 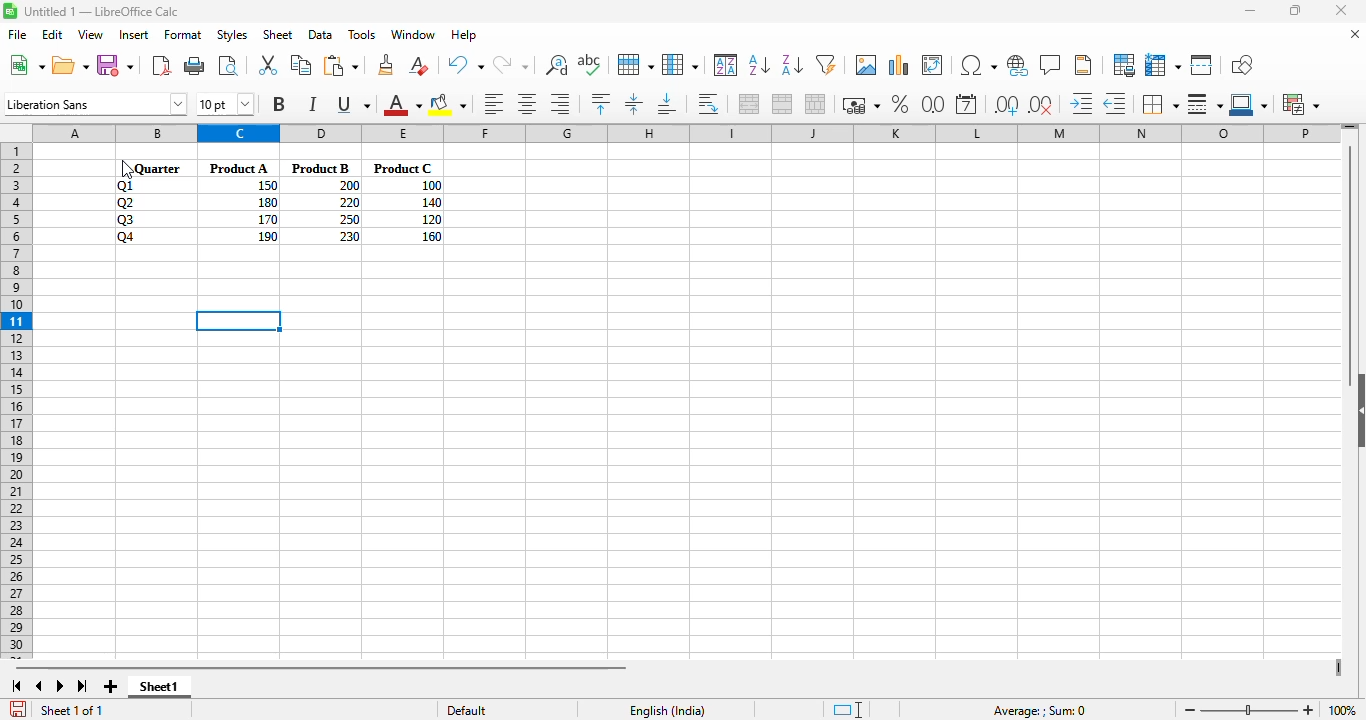 What do you see at coordinates (266, 186) in the screenshot?
I see `150` at bounding box center [266, 186].